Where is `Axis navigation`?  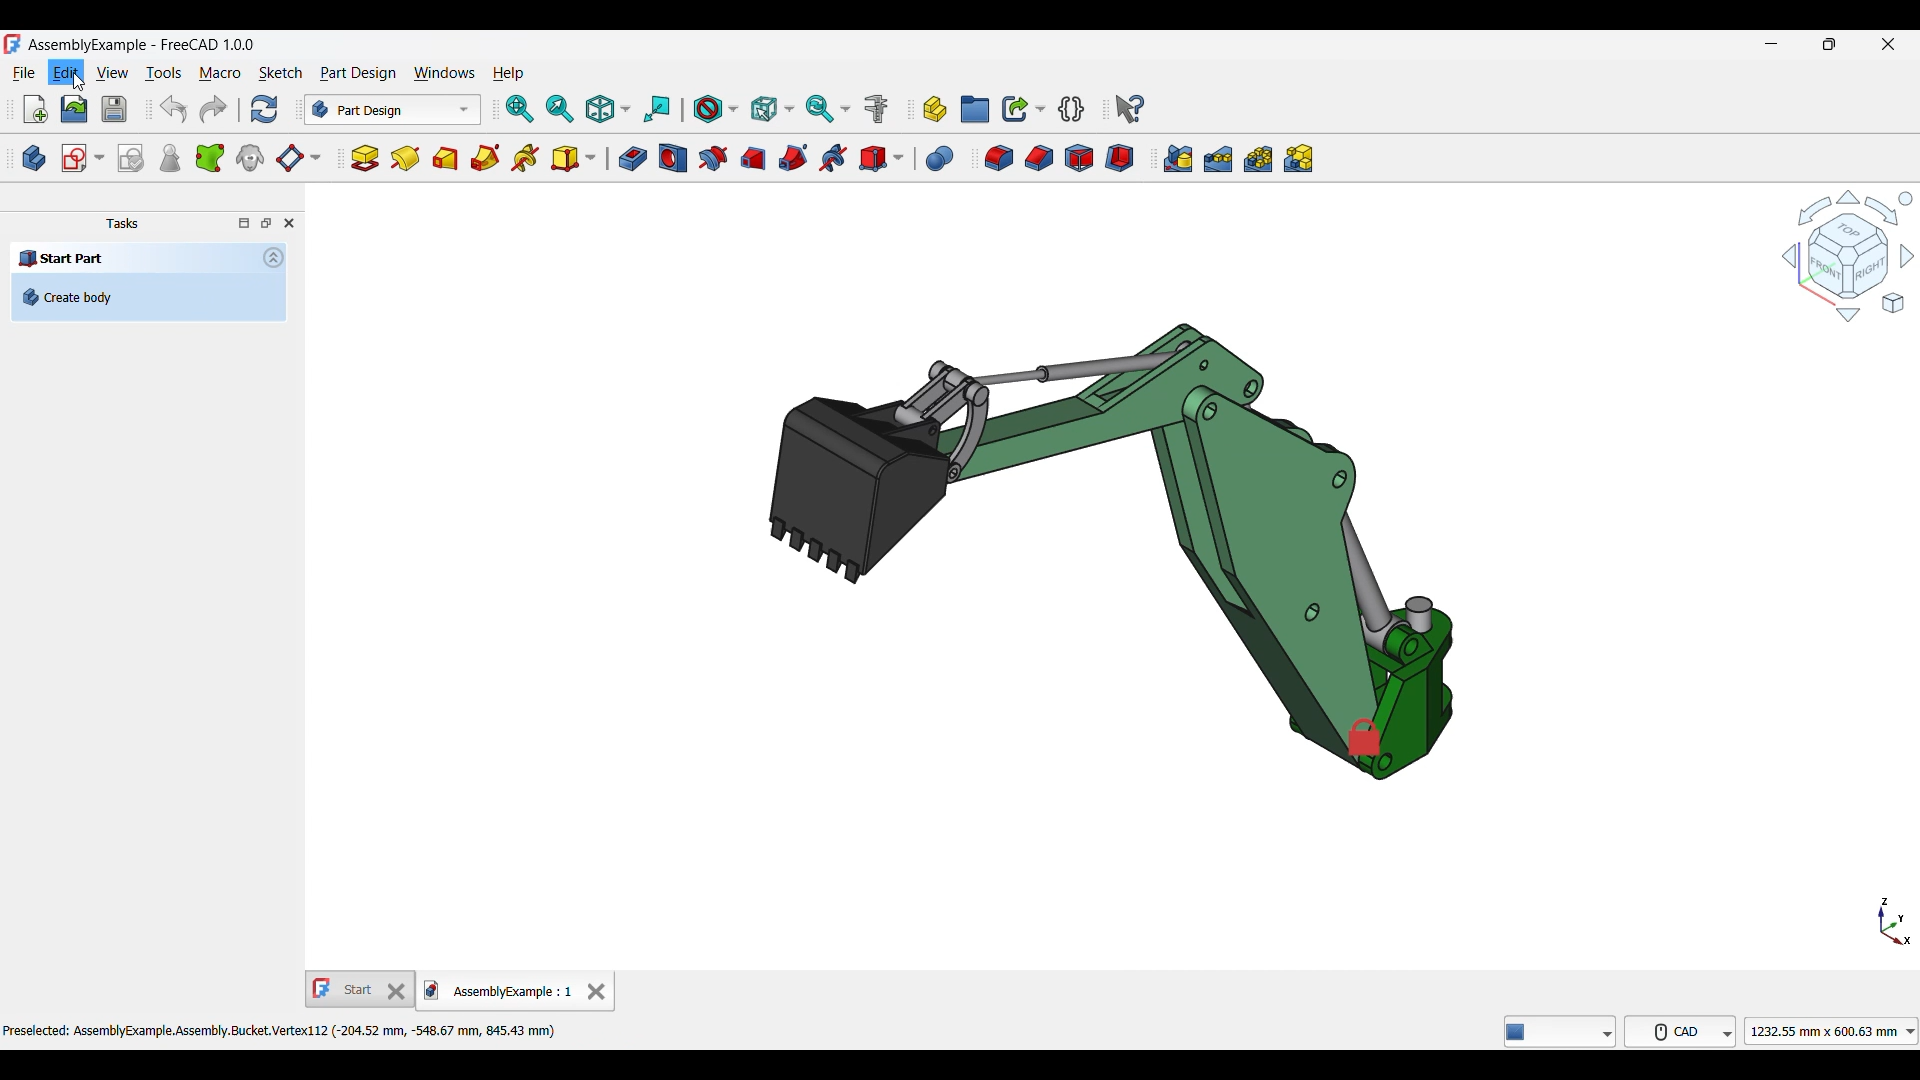 Axis navigation is located at coordinates (1895, 921).